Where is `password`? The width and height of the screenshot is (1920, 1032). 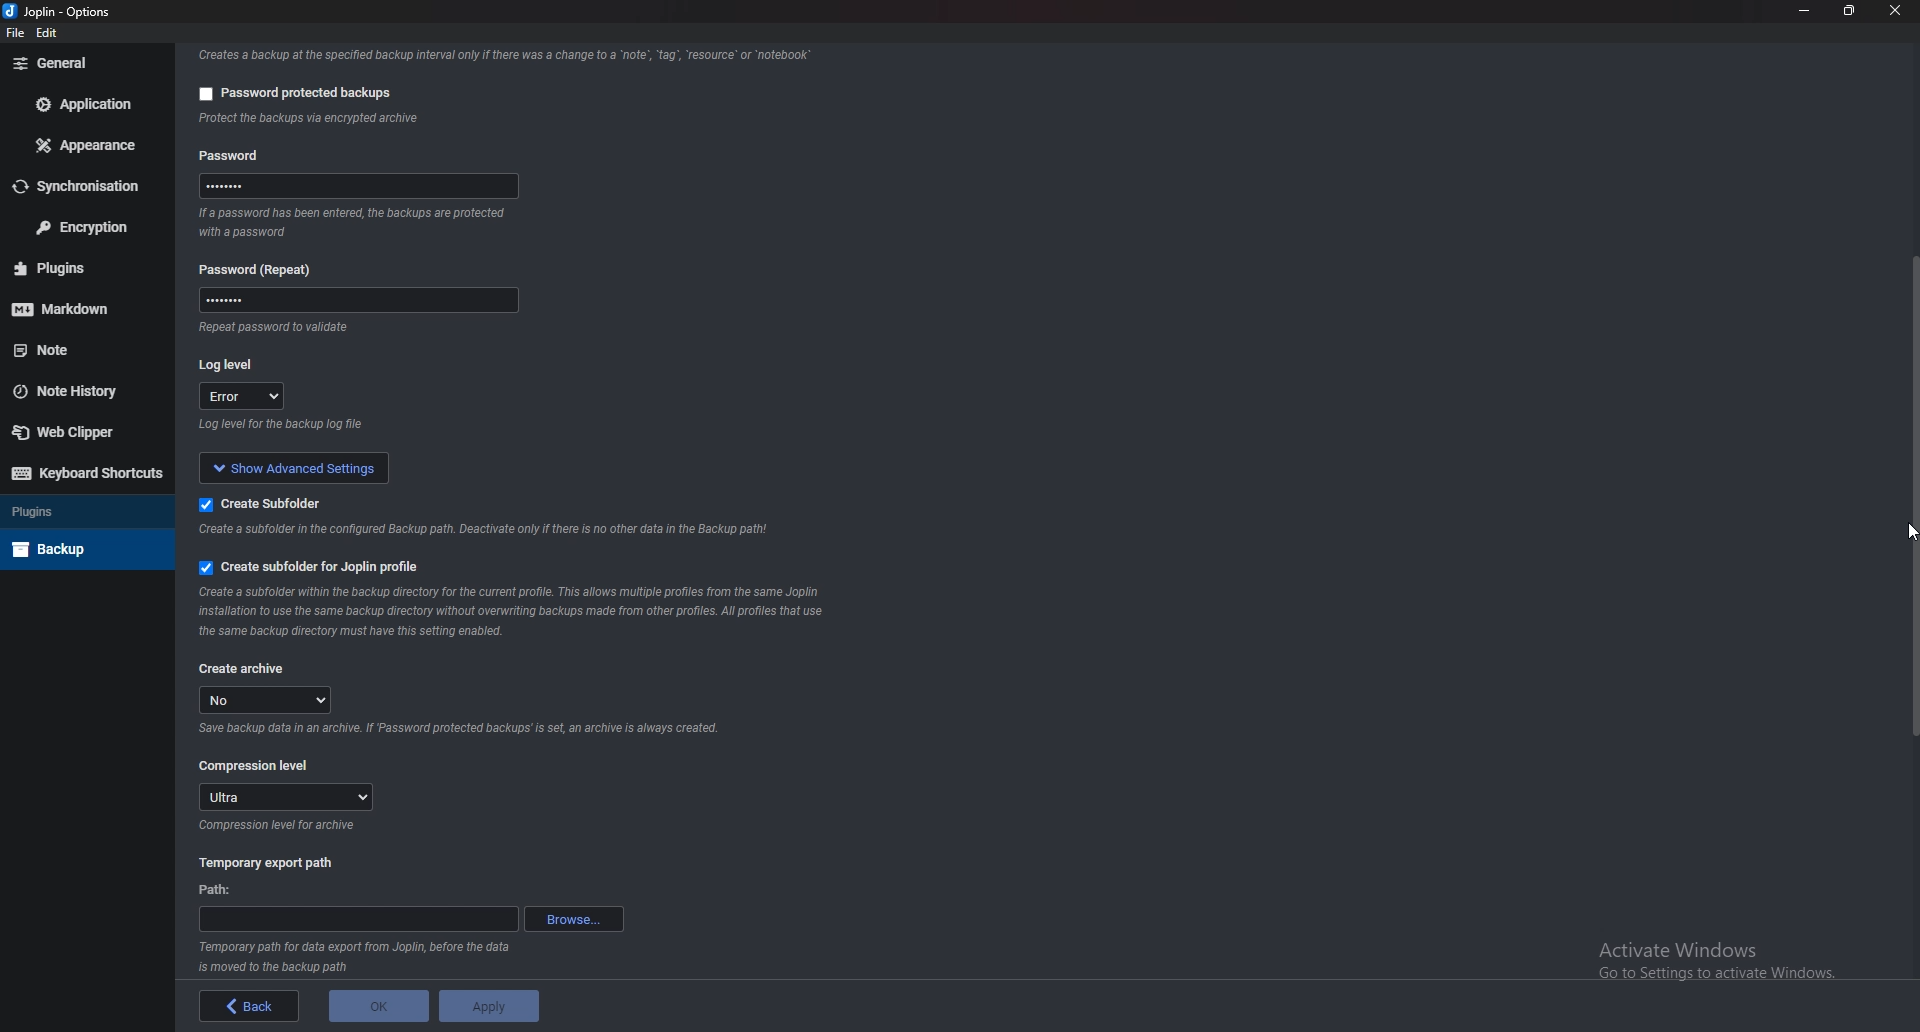
password is located at coordinates (352, 303).